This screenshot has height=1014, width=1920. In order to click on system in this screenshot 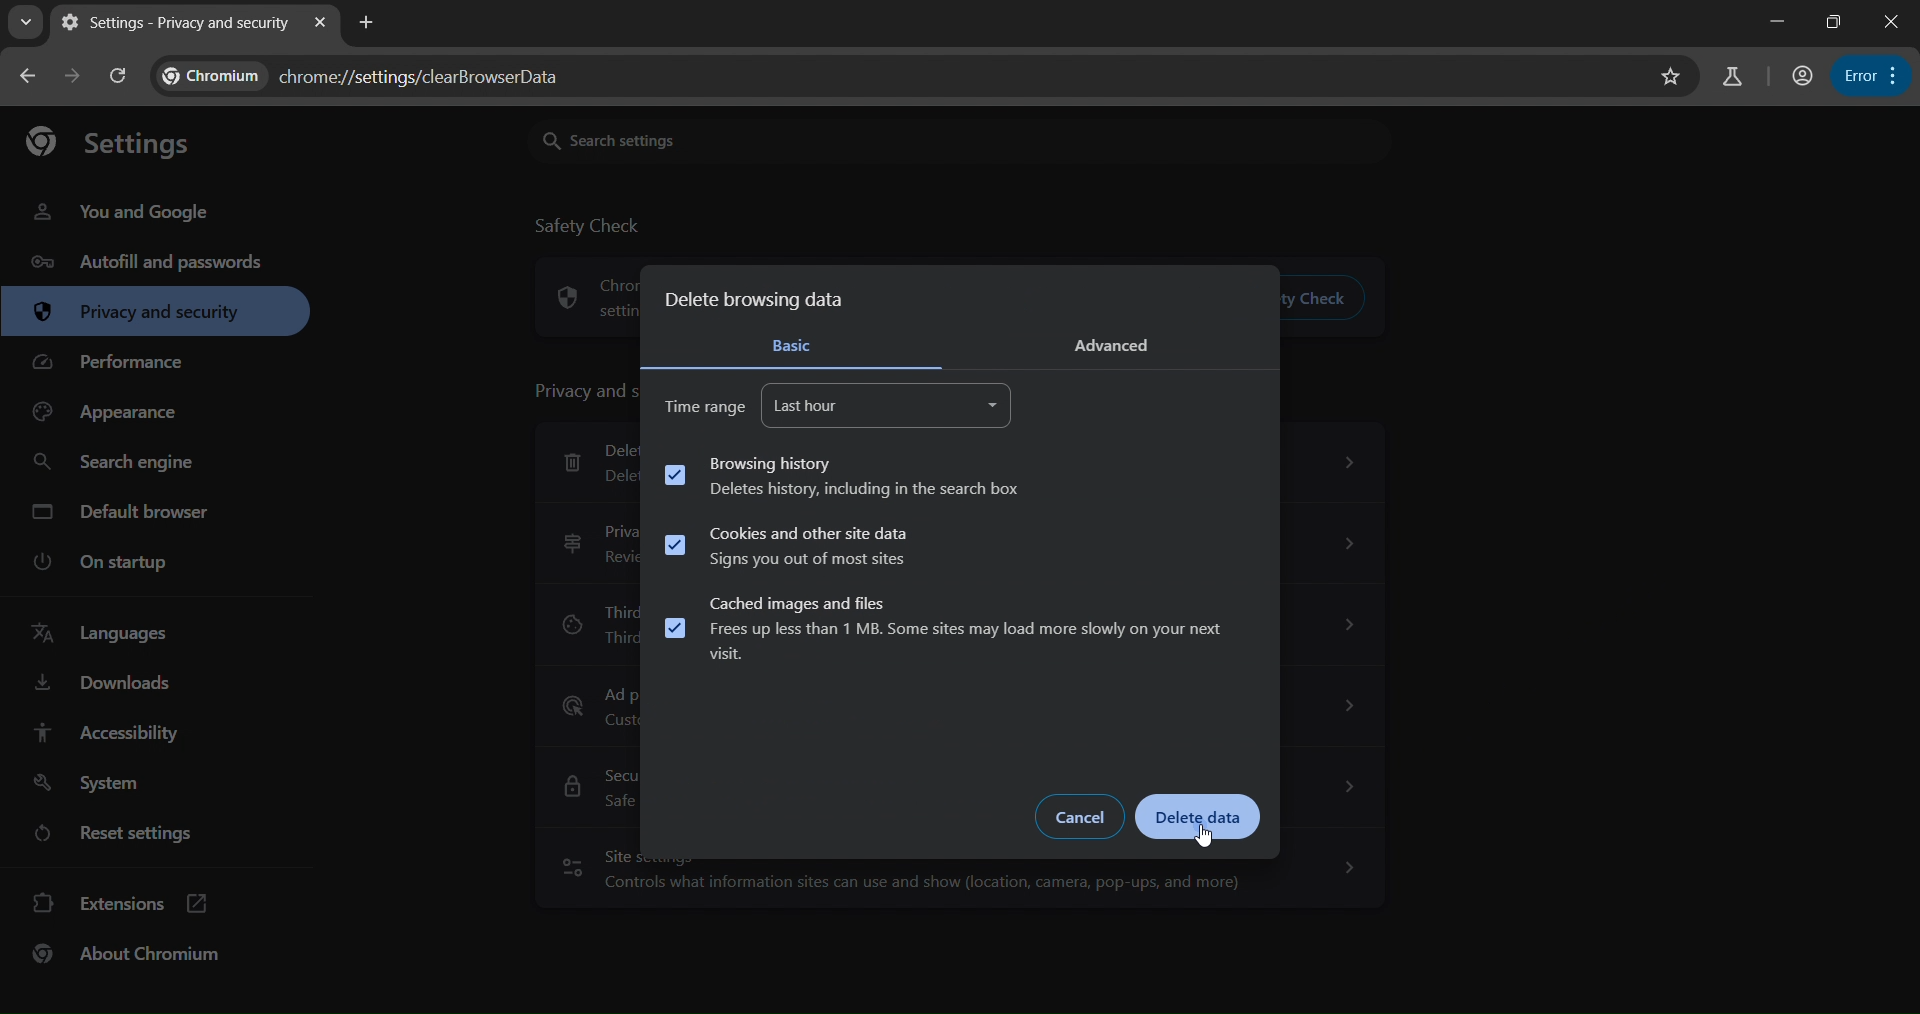, I will do `click(90, 783)`.